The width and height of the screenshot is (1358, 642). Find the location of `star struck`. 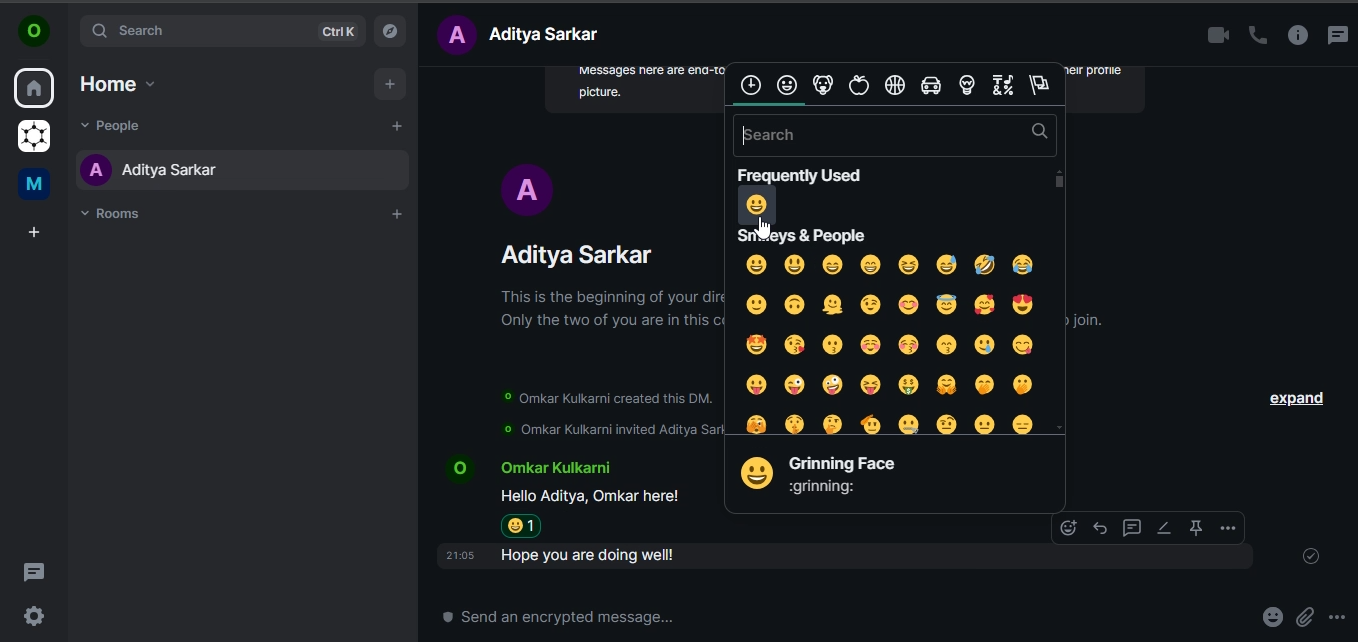

star struck is located at coordinates (753, 344).